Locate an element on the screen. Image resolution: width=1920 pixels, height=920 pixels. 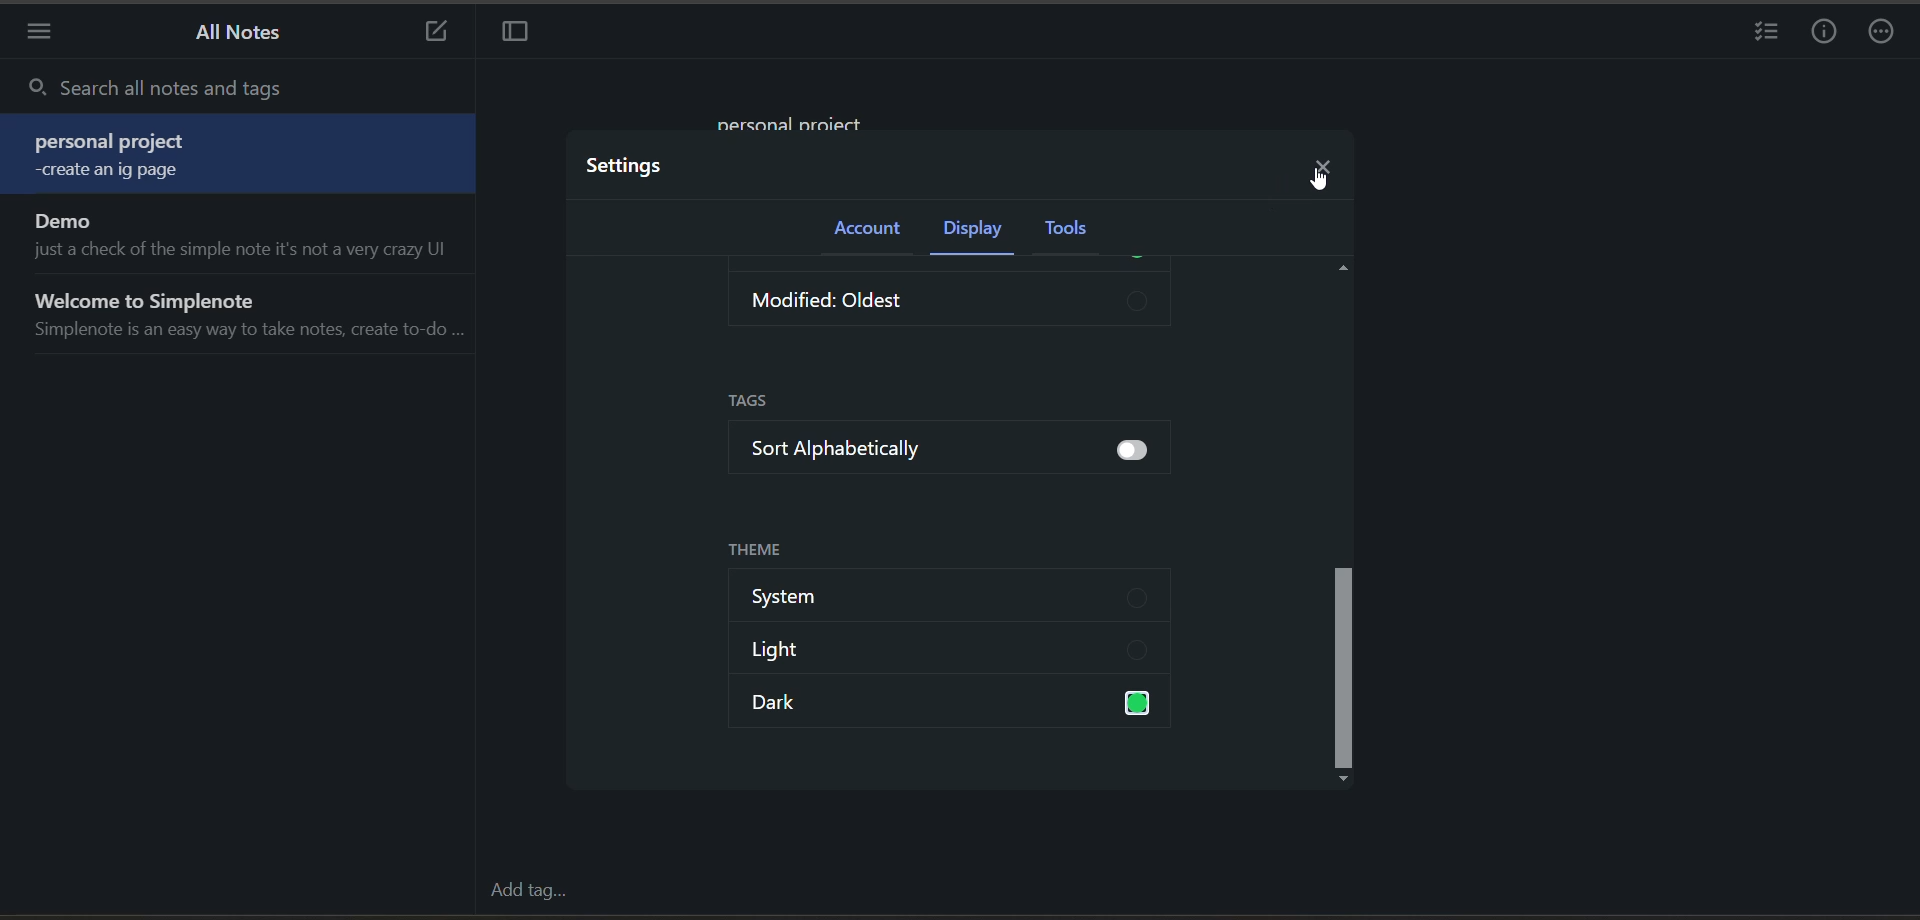
data in current notes is located at coordinates (803, 115).